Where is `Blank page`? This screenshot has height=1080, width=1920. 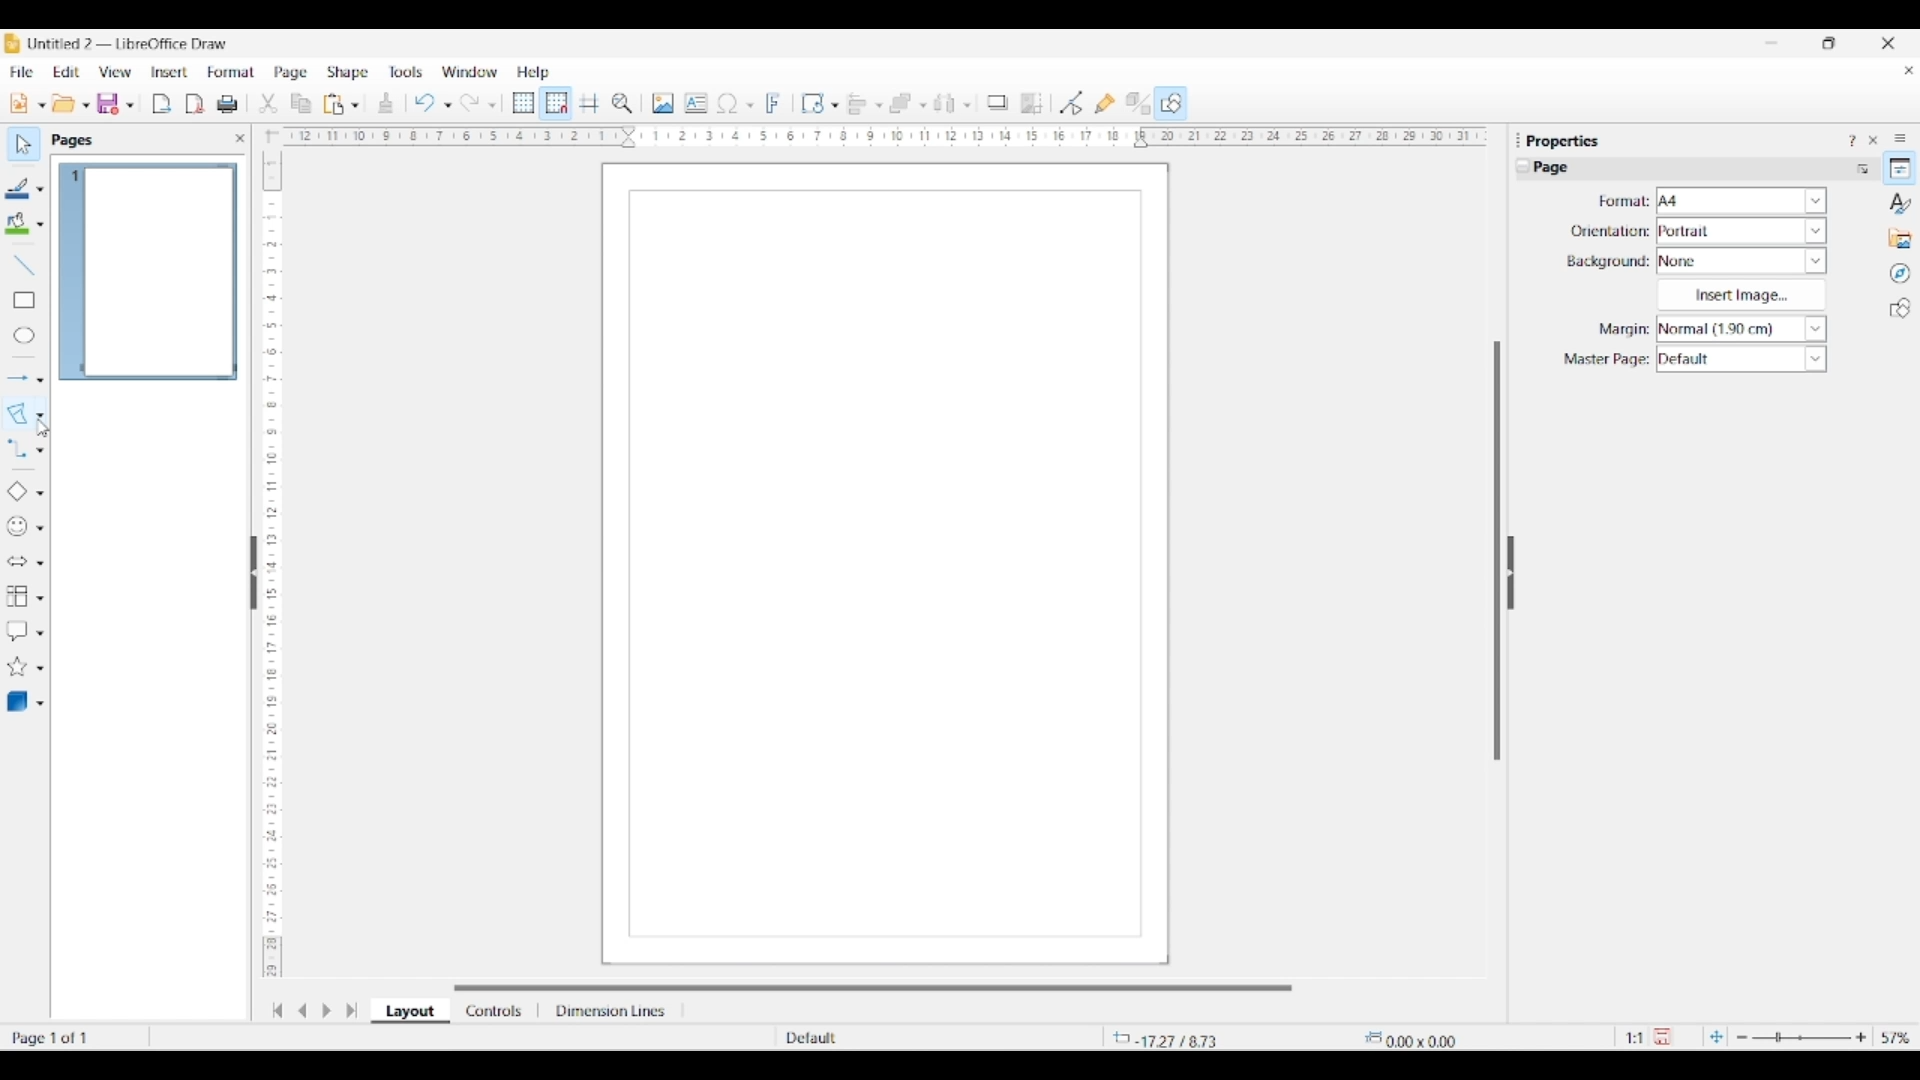
Blank page is located at coordinates (885, 564).